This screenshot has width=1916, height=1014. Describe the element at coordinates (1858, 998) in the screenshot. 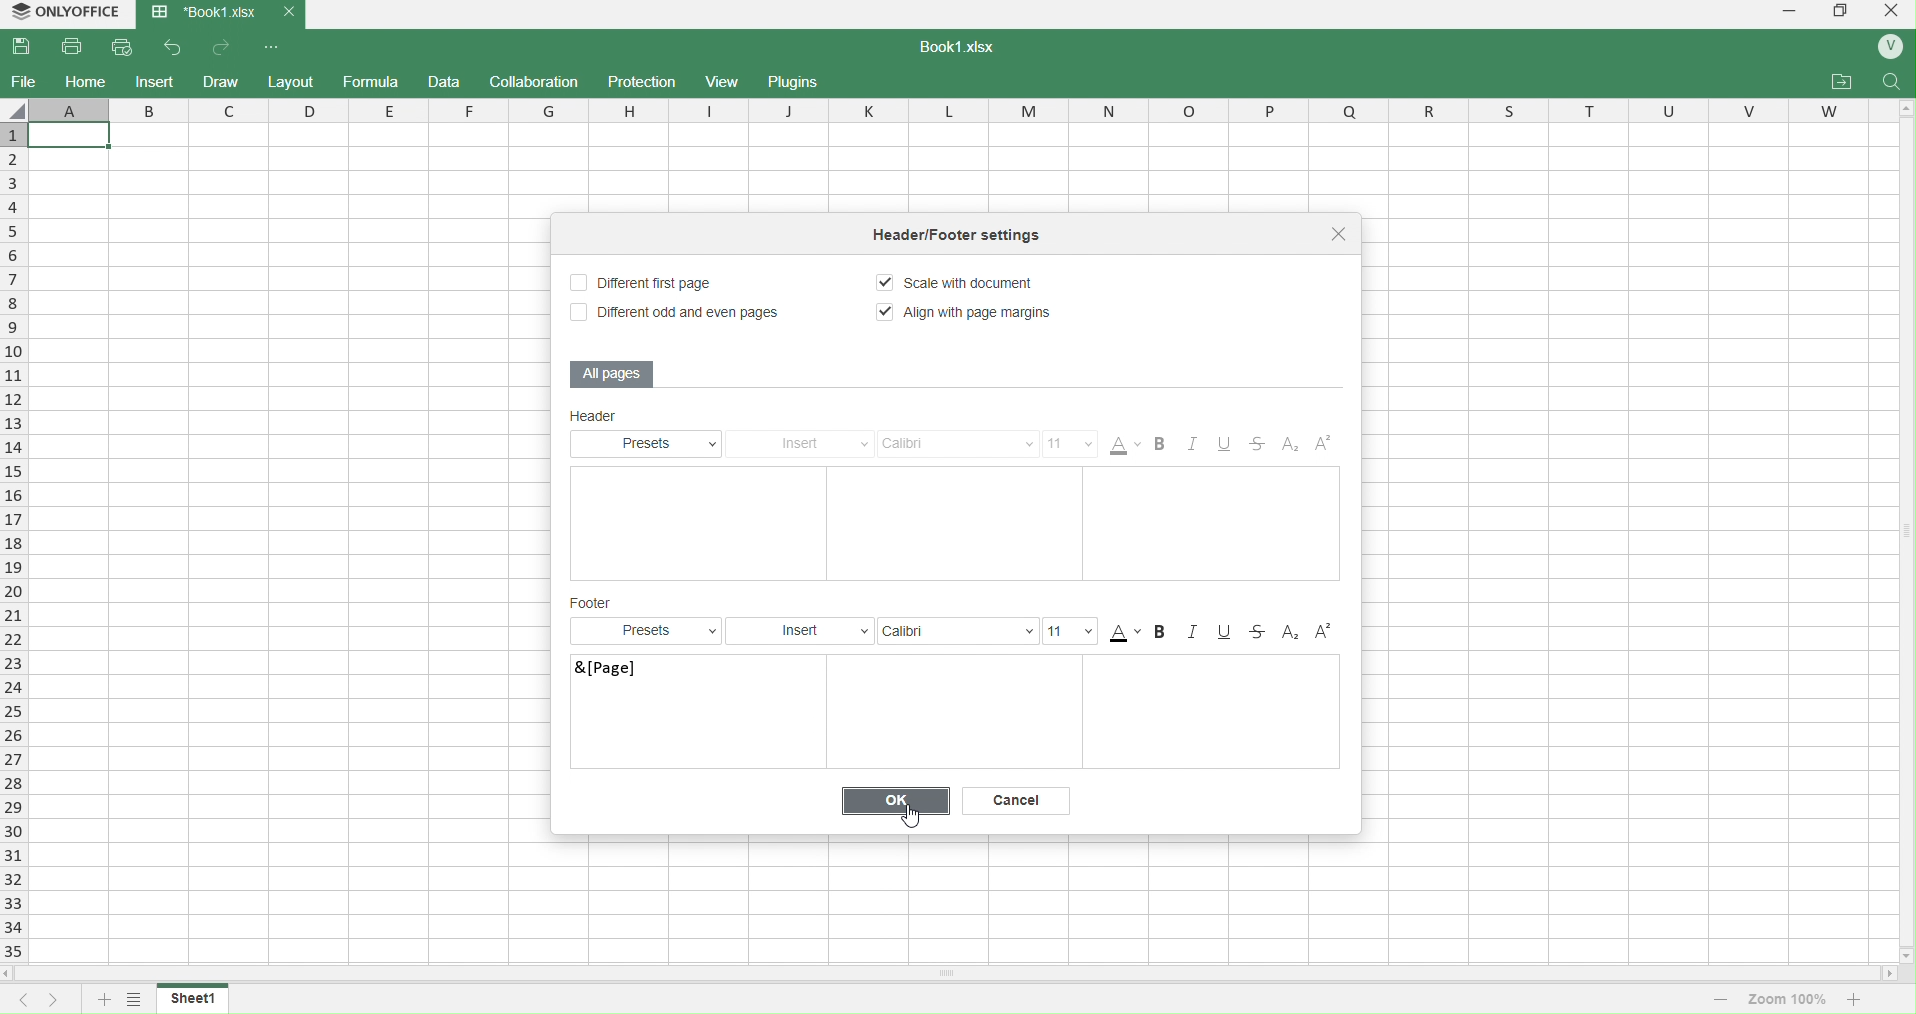

I see `increase zoom ` at that location.